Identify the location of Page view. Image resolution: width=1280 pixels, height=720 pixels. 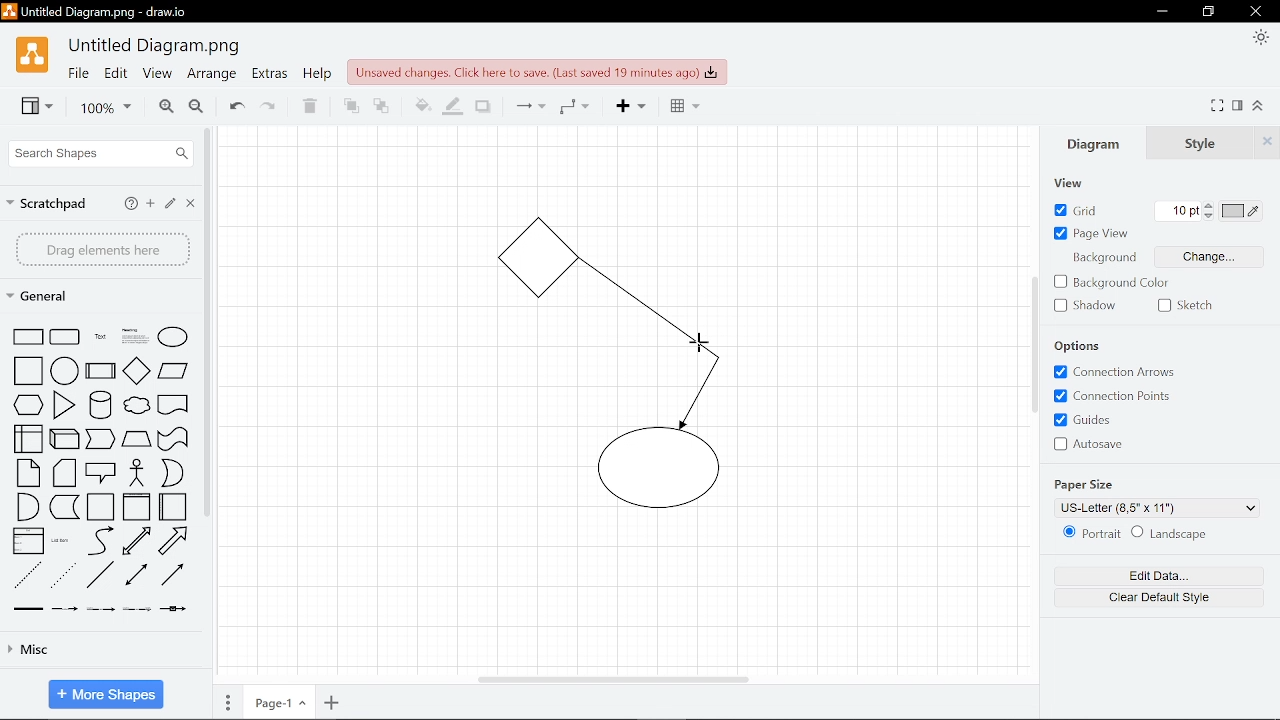
(1099, 236).